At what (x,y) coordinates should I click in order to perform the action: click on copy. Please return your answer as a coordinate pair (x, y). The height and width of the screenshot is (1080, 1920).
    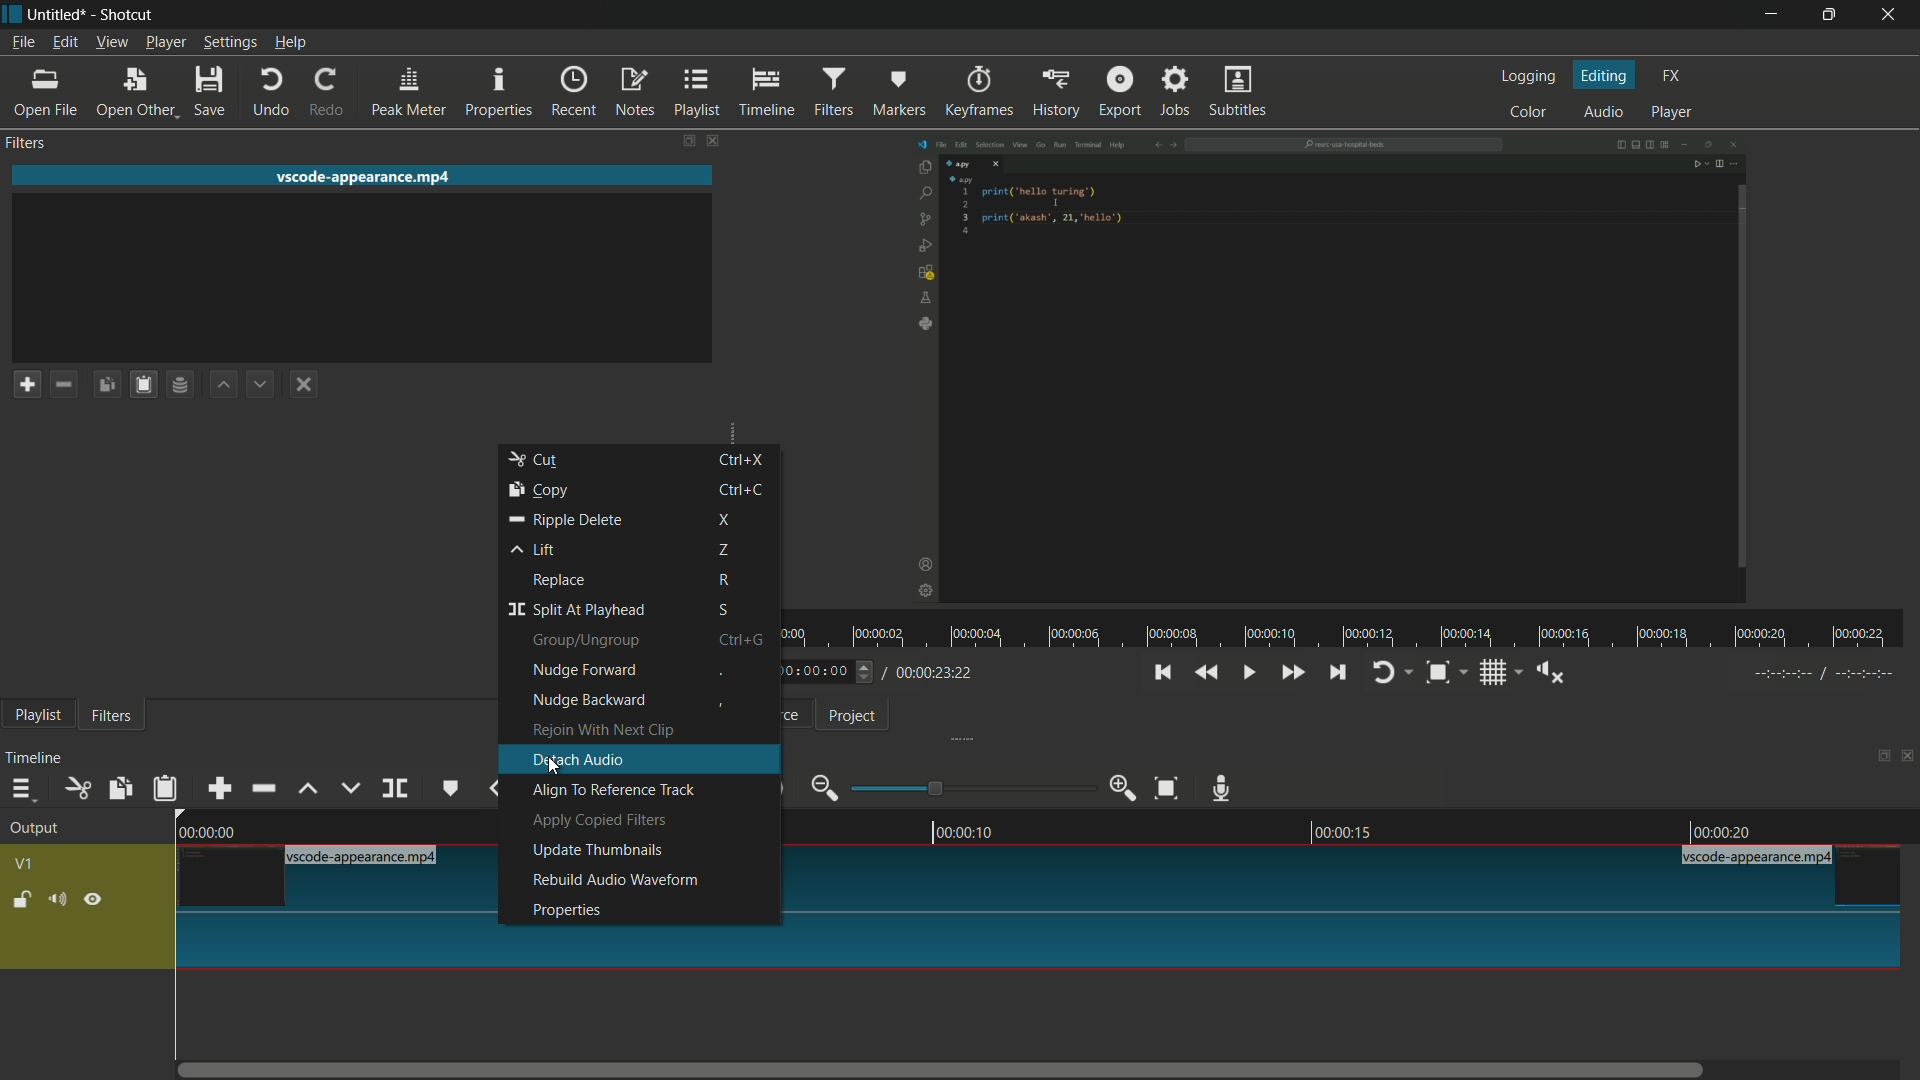
    Looking at the image, I should click on (121, 789).